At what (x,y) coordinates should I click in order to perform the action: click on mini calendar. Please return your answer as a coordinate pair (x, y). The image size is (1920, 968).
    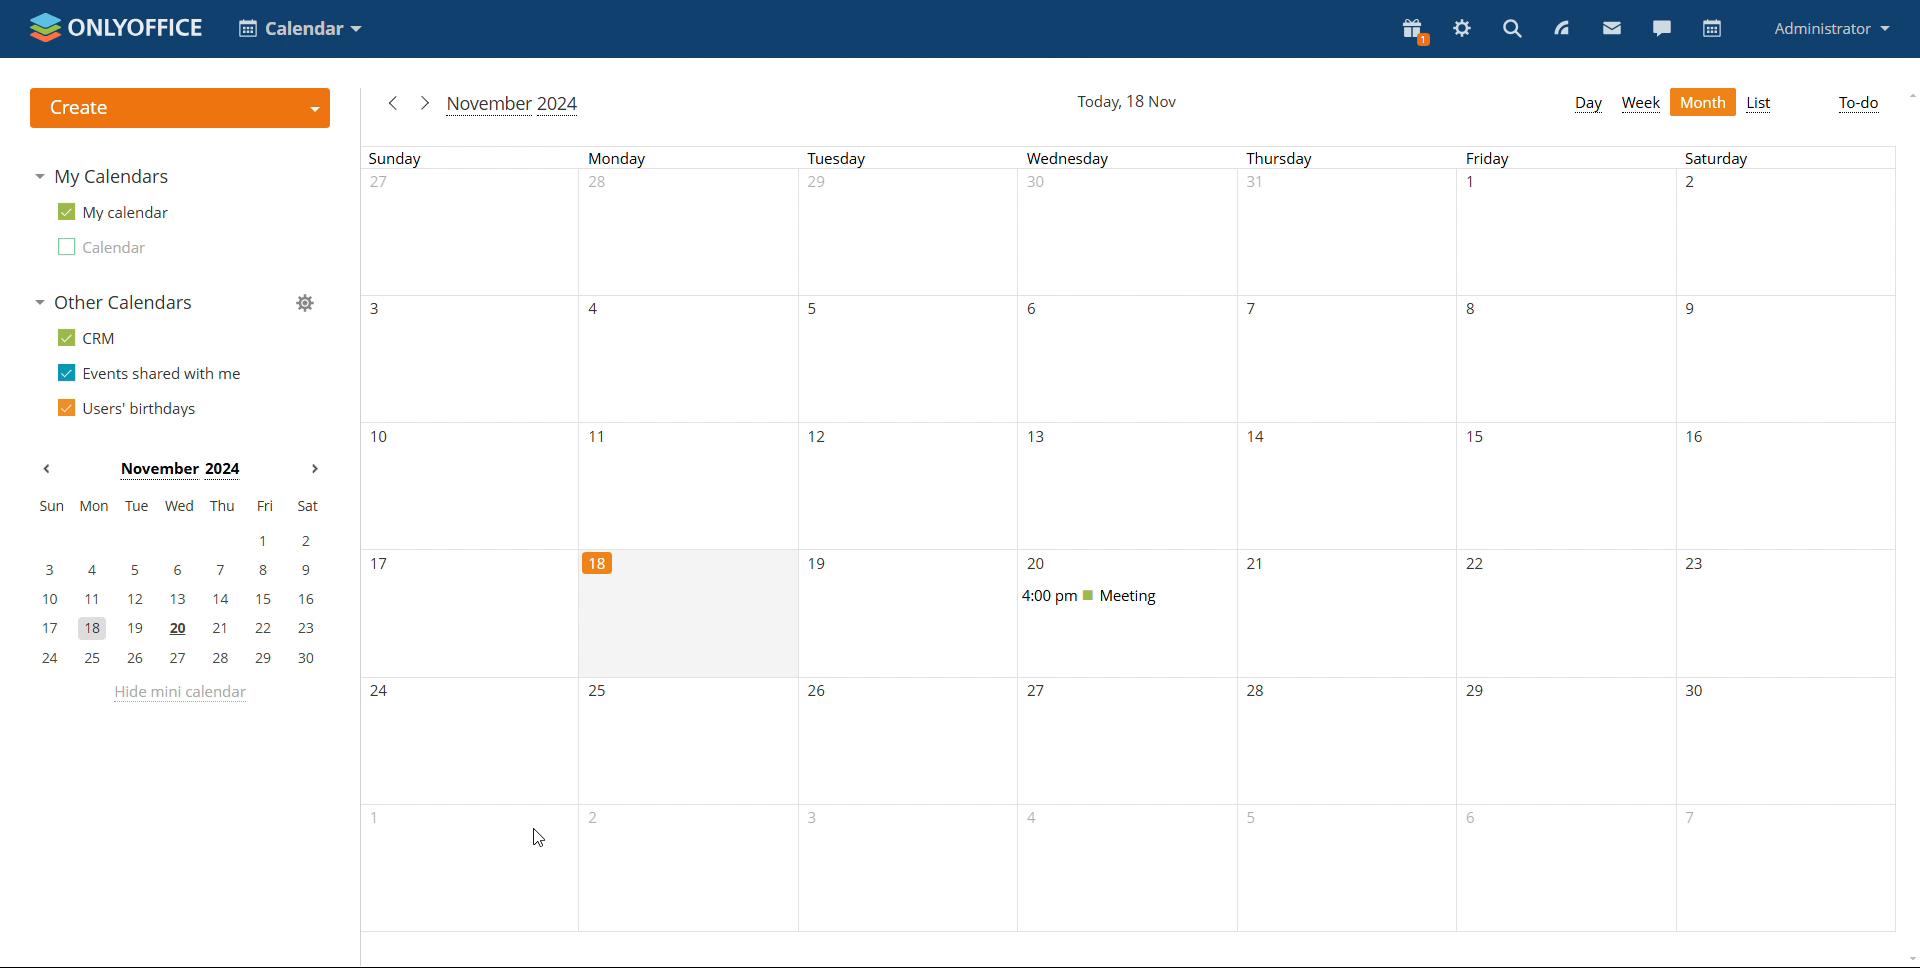
    Looking at the image, I should click on (179, 583).